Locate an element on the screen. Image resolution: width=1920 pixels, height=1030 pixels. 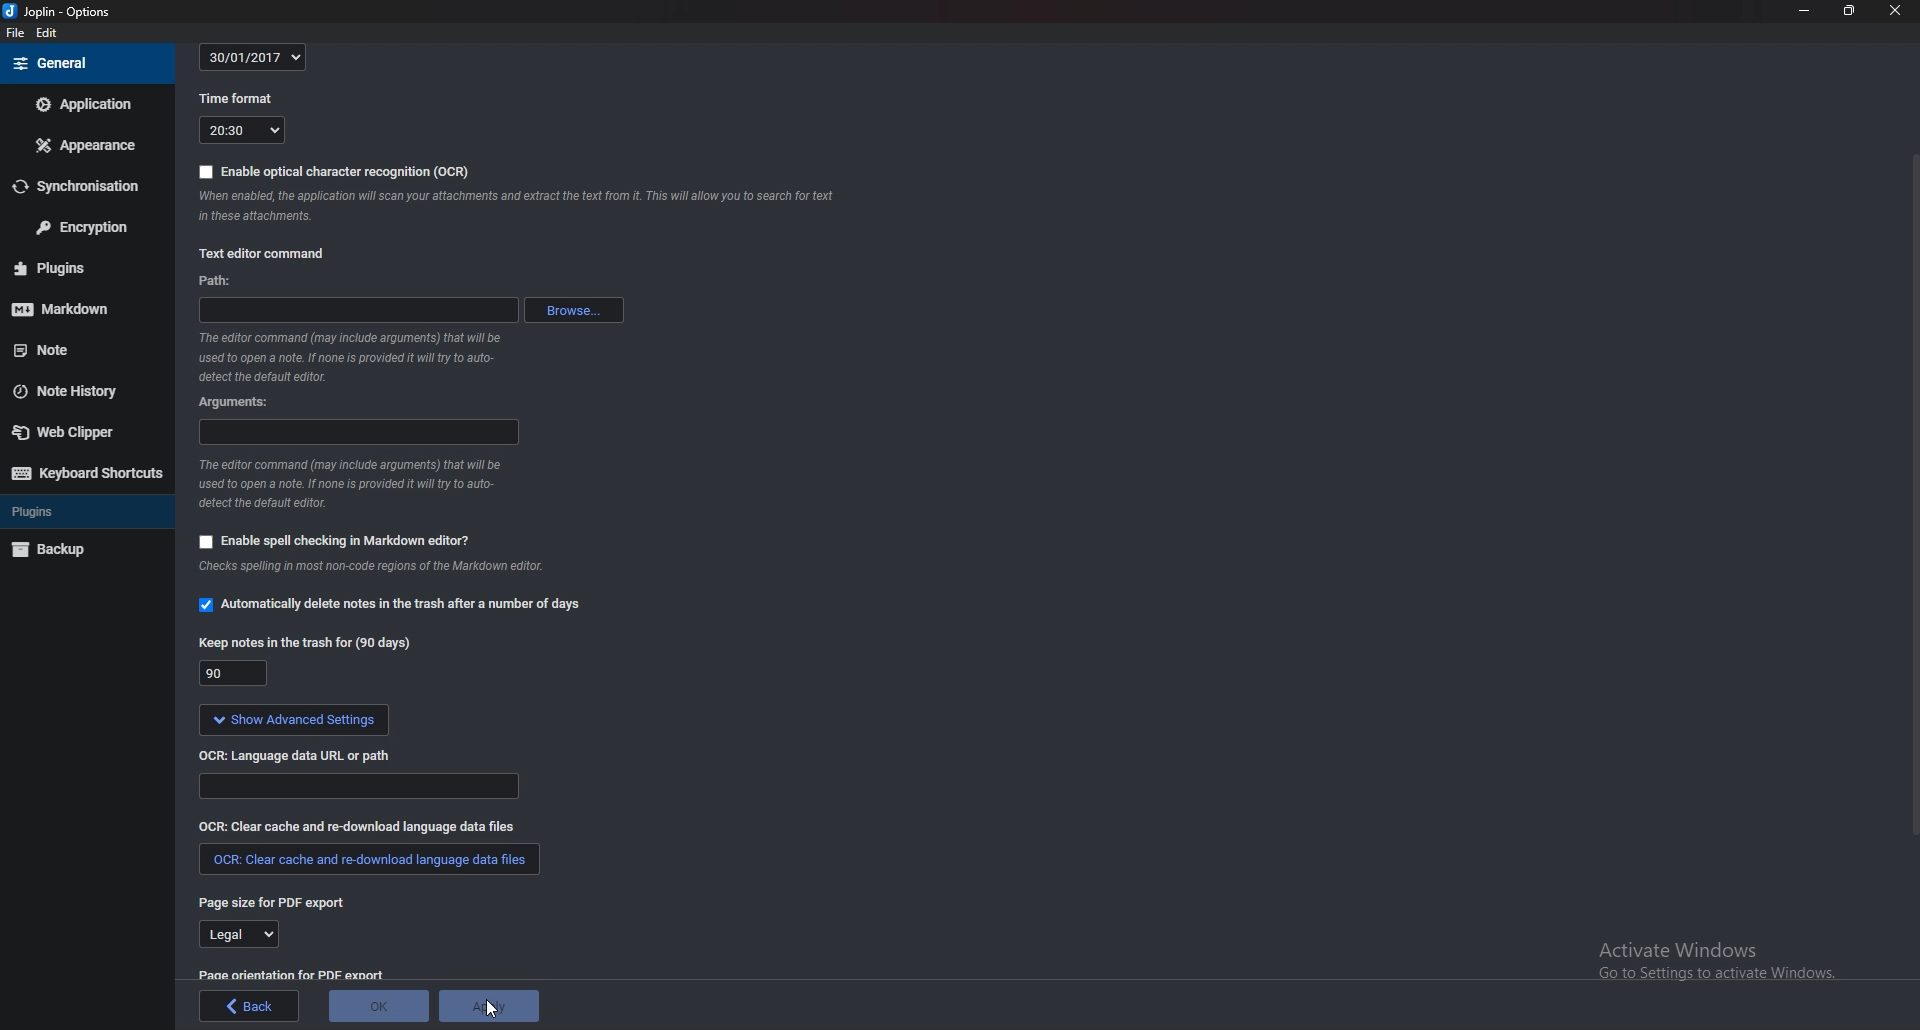
Language data is located at coordinates (361, 789).